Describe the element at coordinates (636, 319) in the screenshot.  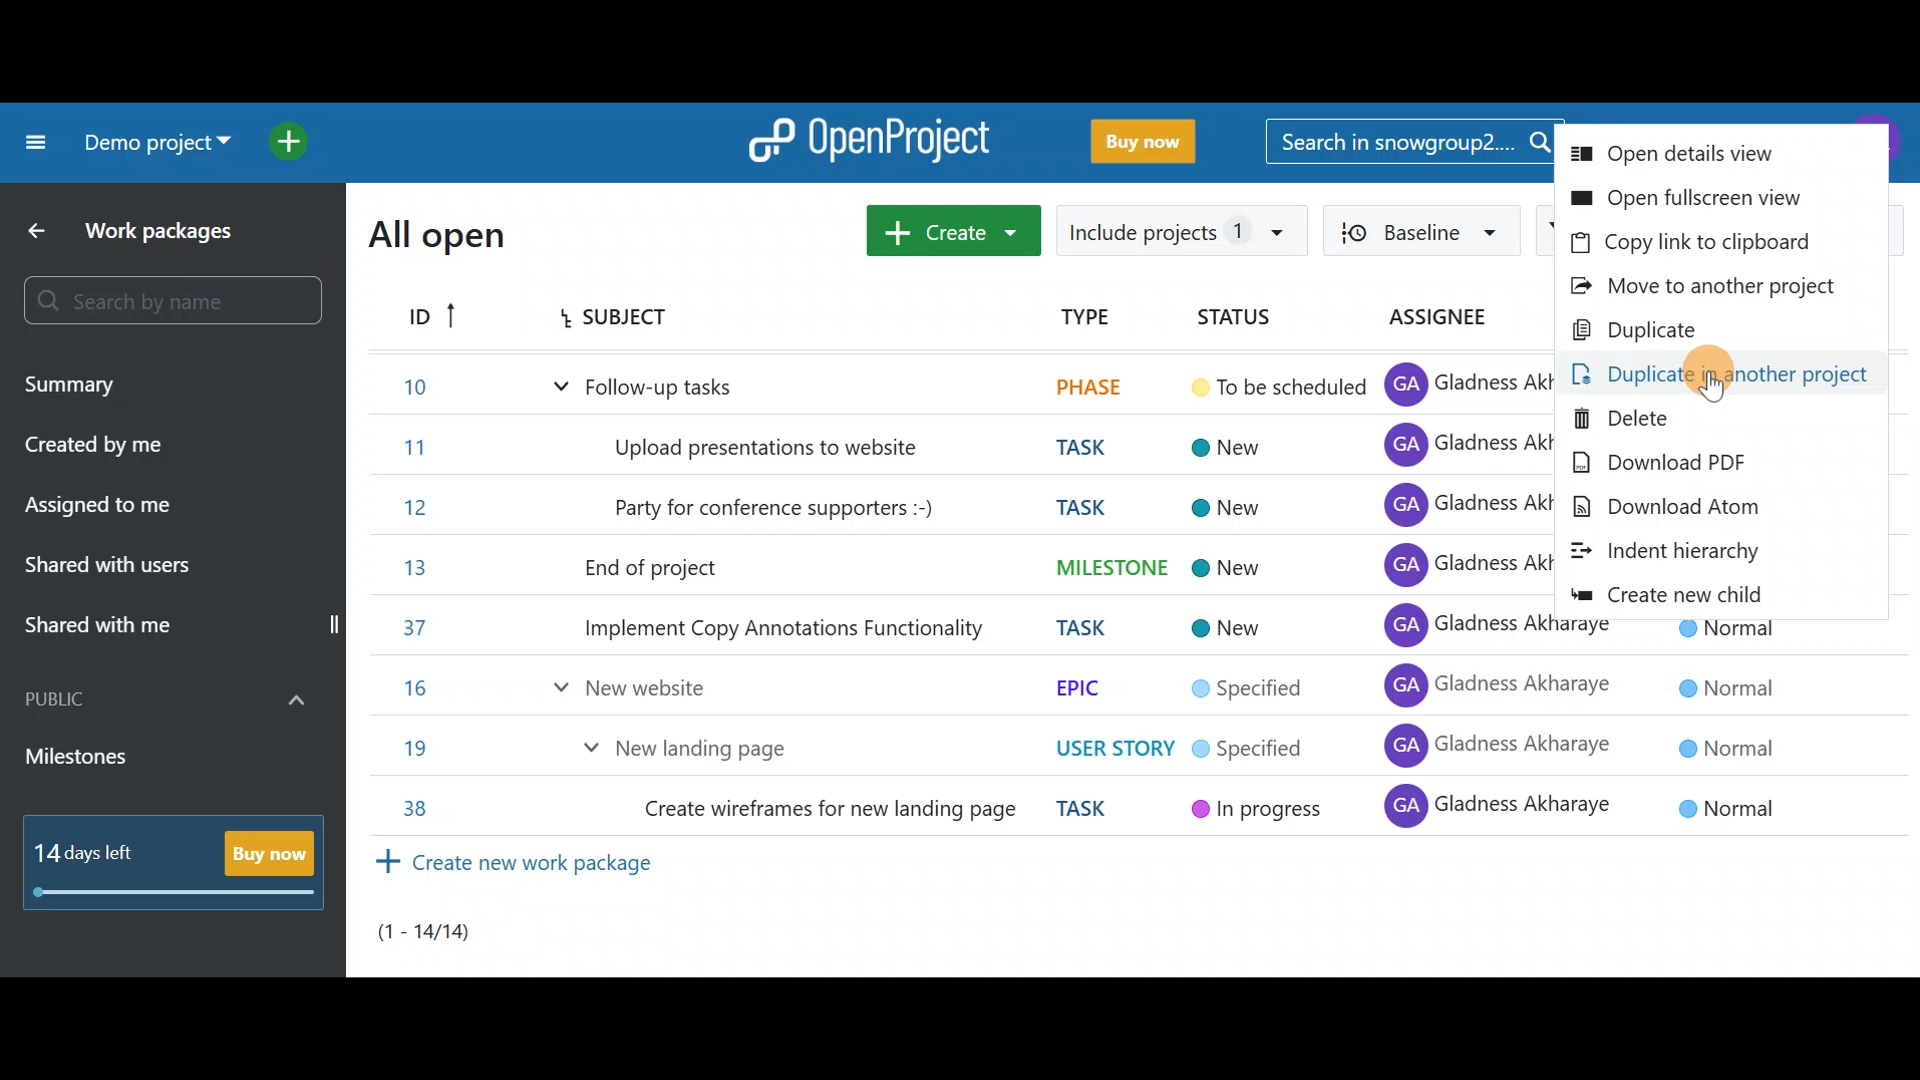
I see `Subject` at that location.